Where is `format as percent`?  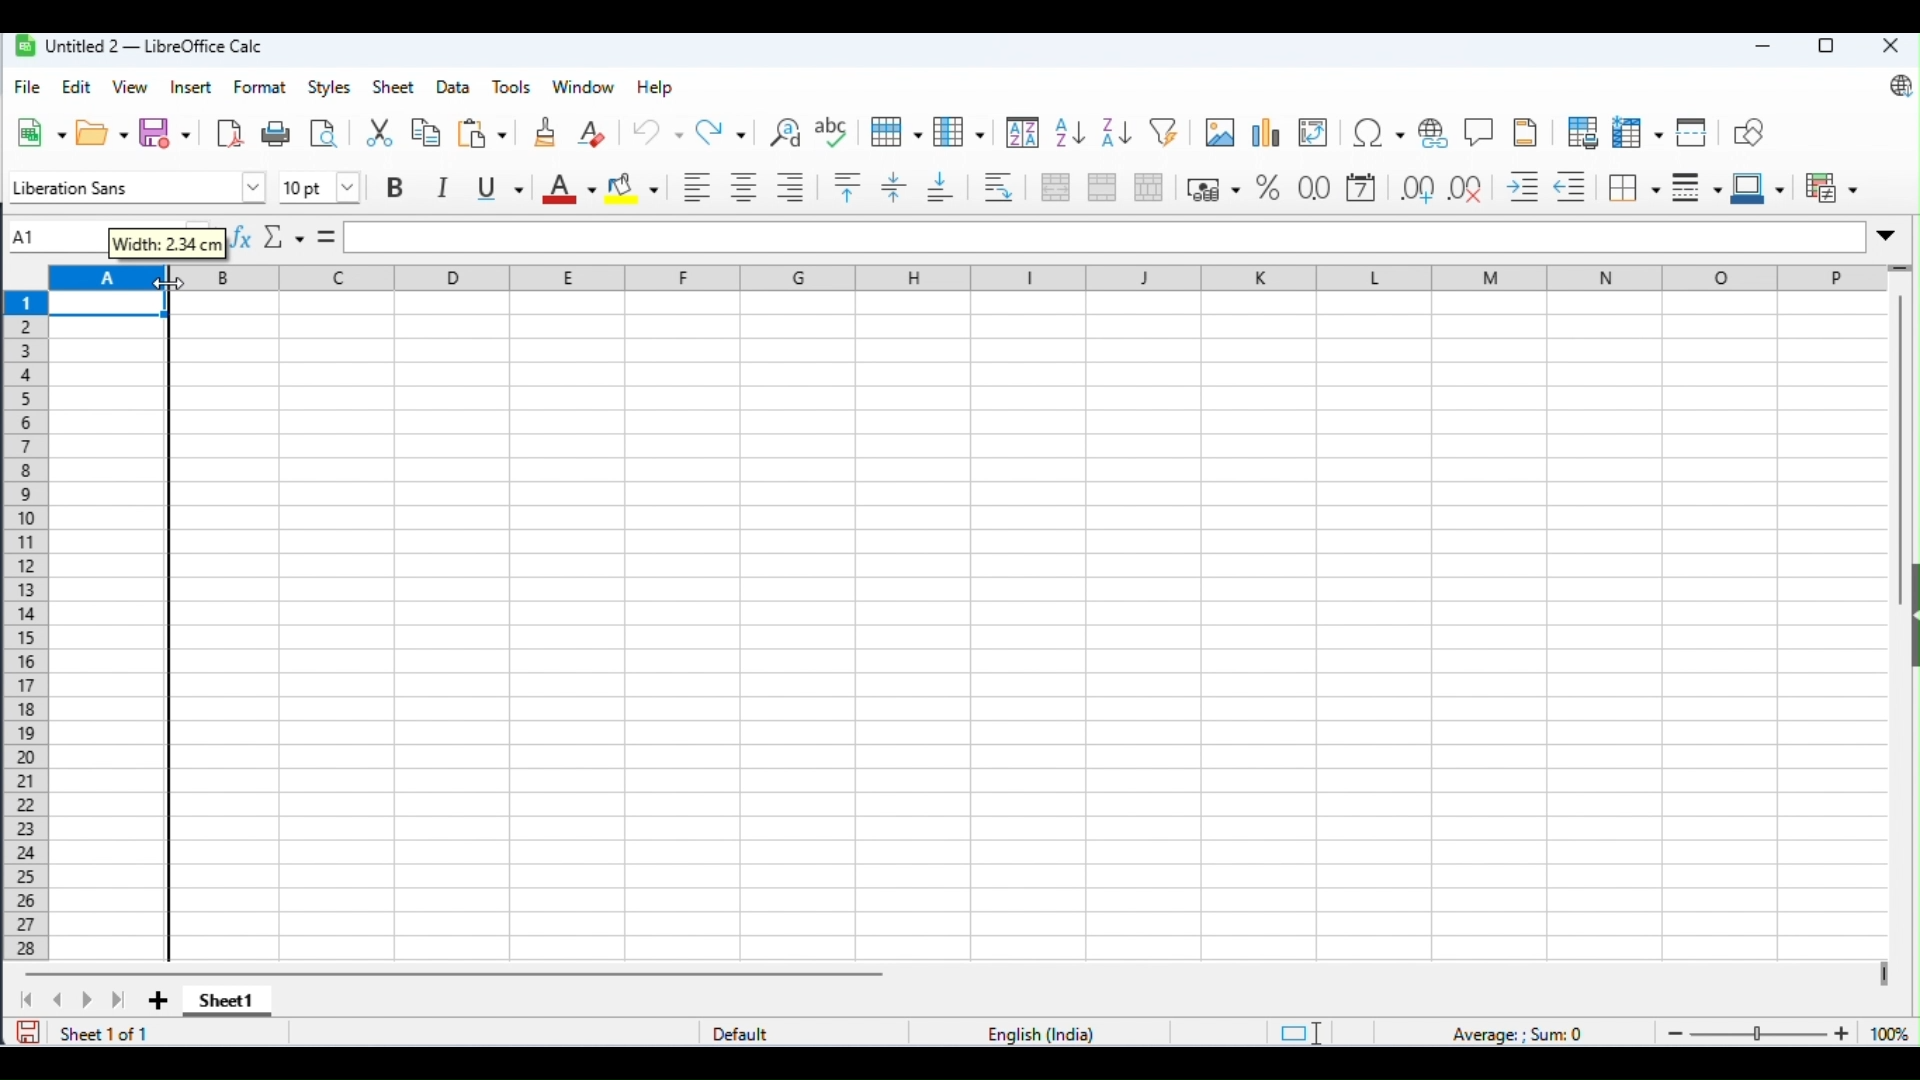 format as percent is located at coordinates (1212, 188).